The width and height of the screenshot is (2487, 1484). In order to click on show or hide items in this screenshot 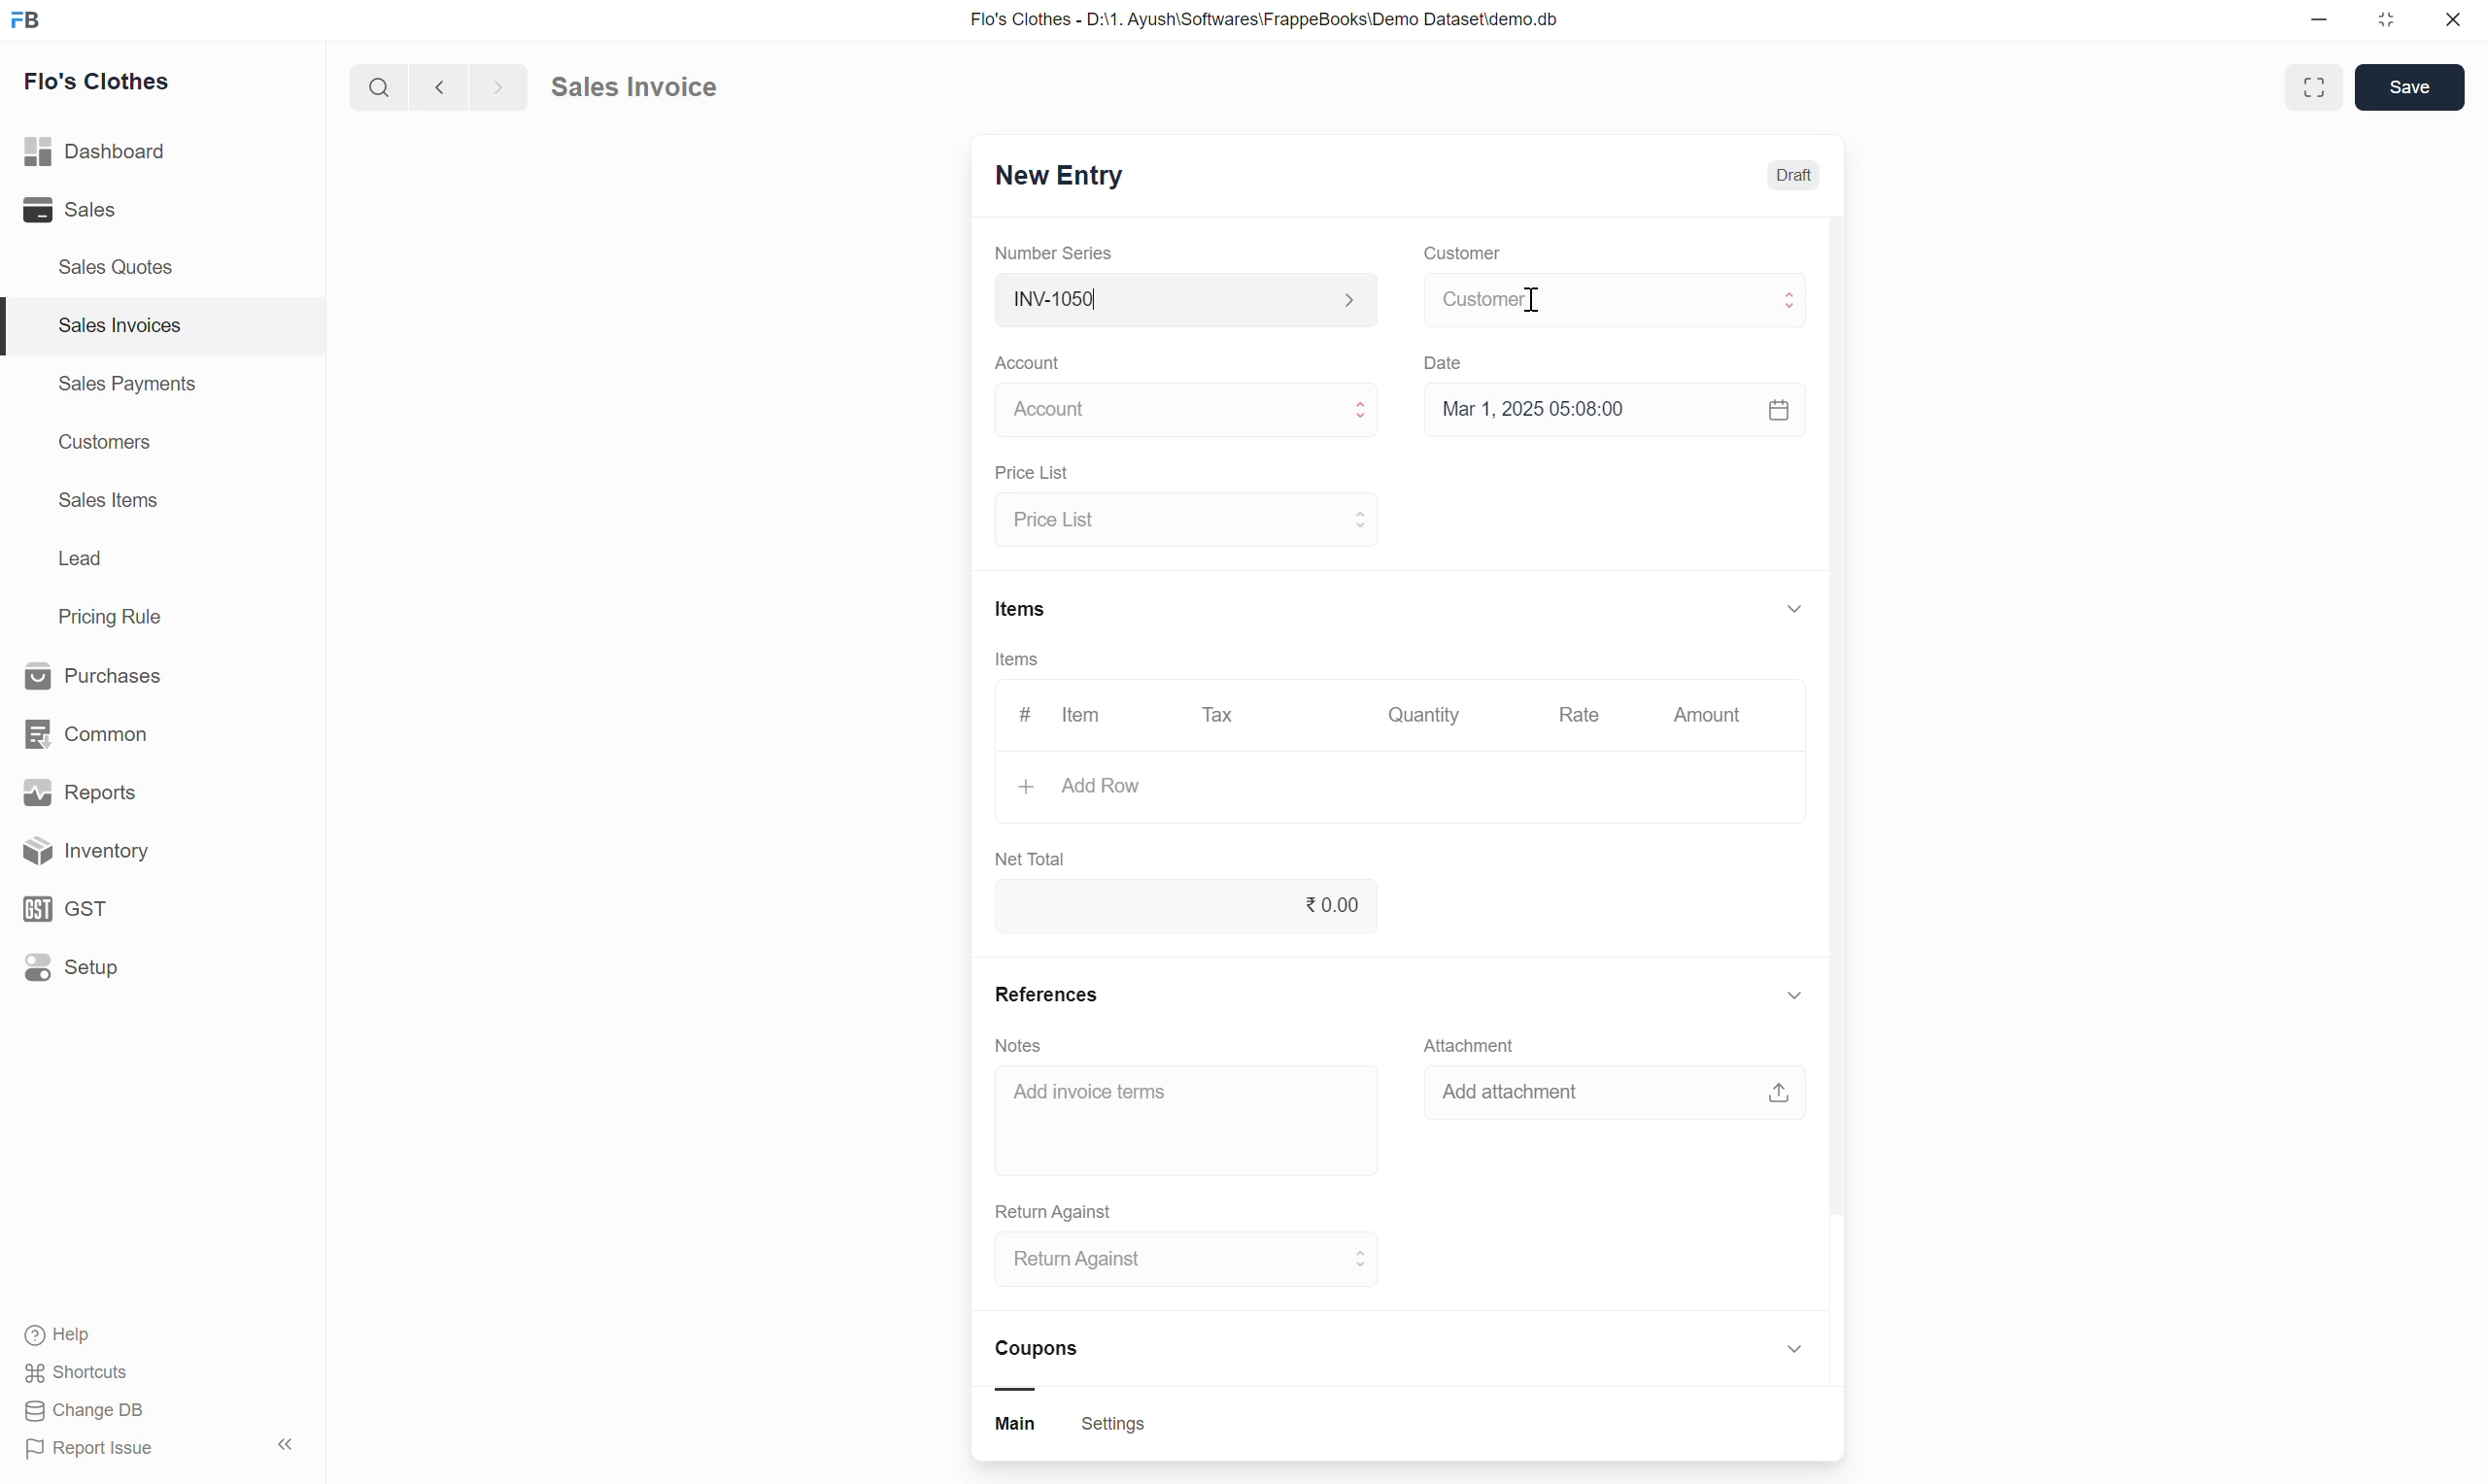, I will do `click(1794, 604)`.